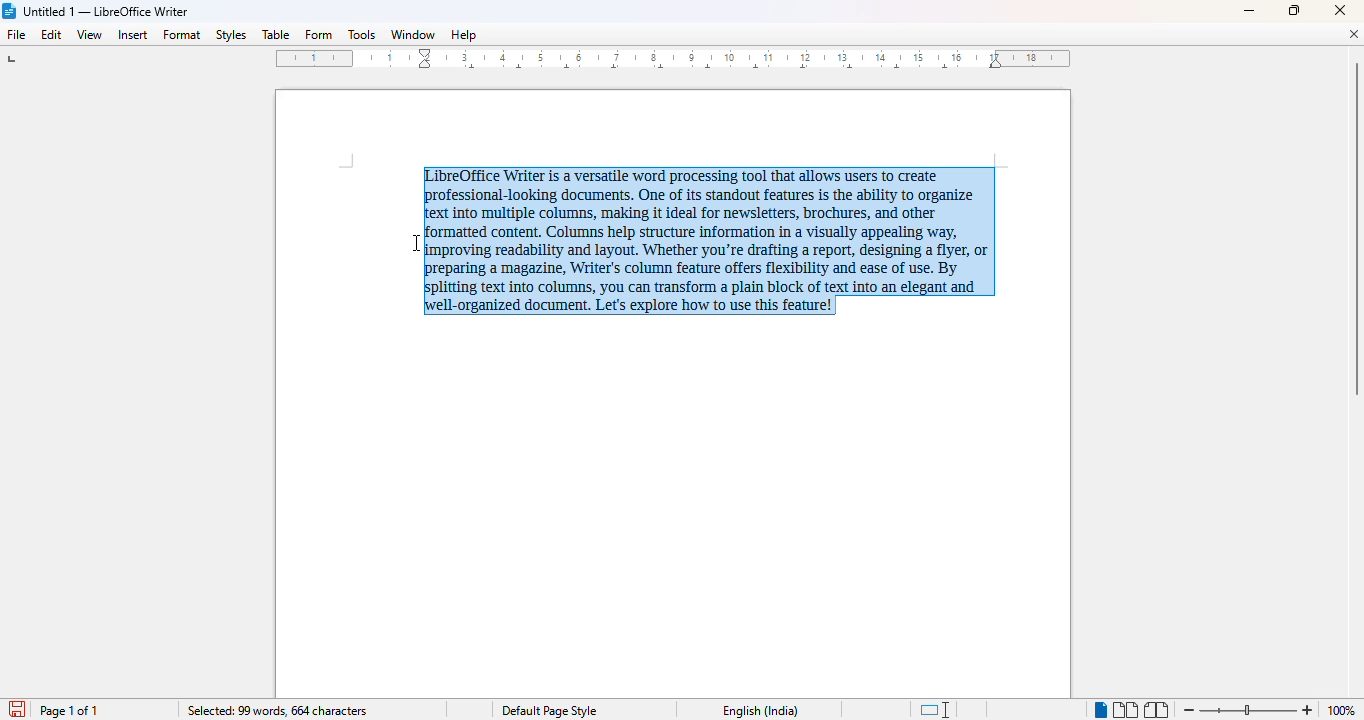 This screenshot has height=720, width=1364. I want to click on maximize, so click(1294, 10).